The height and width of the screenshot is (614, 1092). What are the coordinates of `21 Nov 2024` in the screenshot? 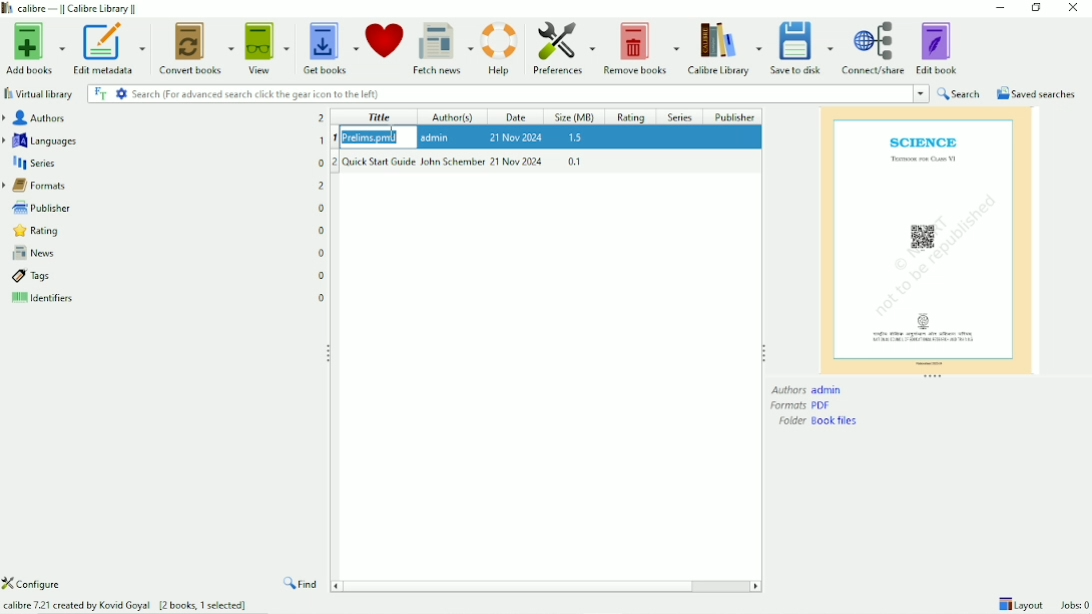 It's located at (516, 136).